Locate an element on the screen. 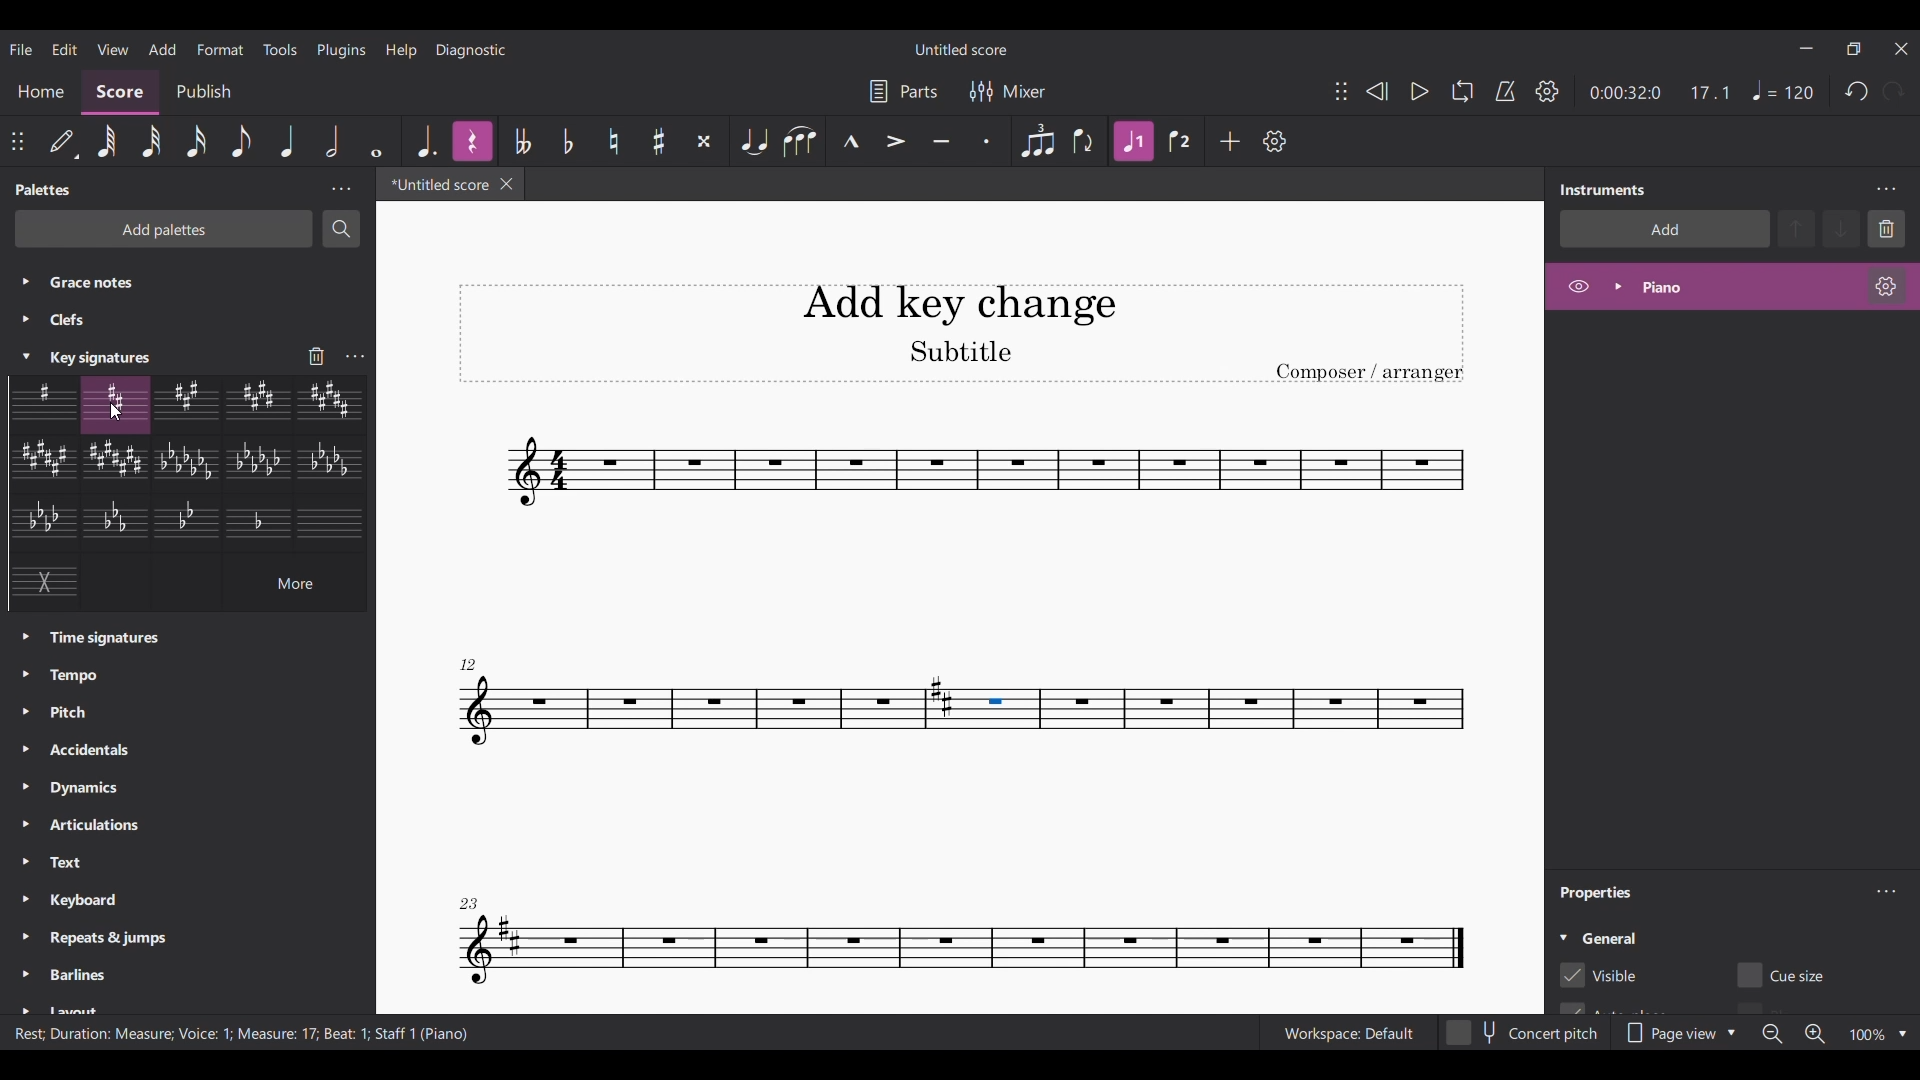  Toggle flat is located at coordinates (568, 141).